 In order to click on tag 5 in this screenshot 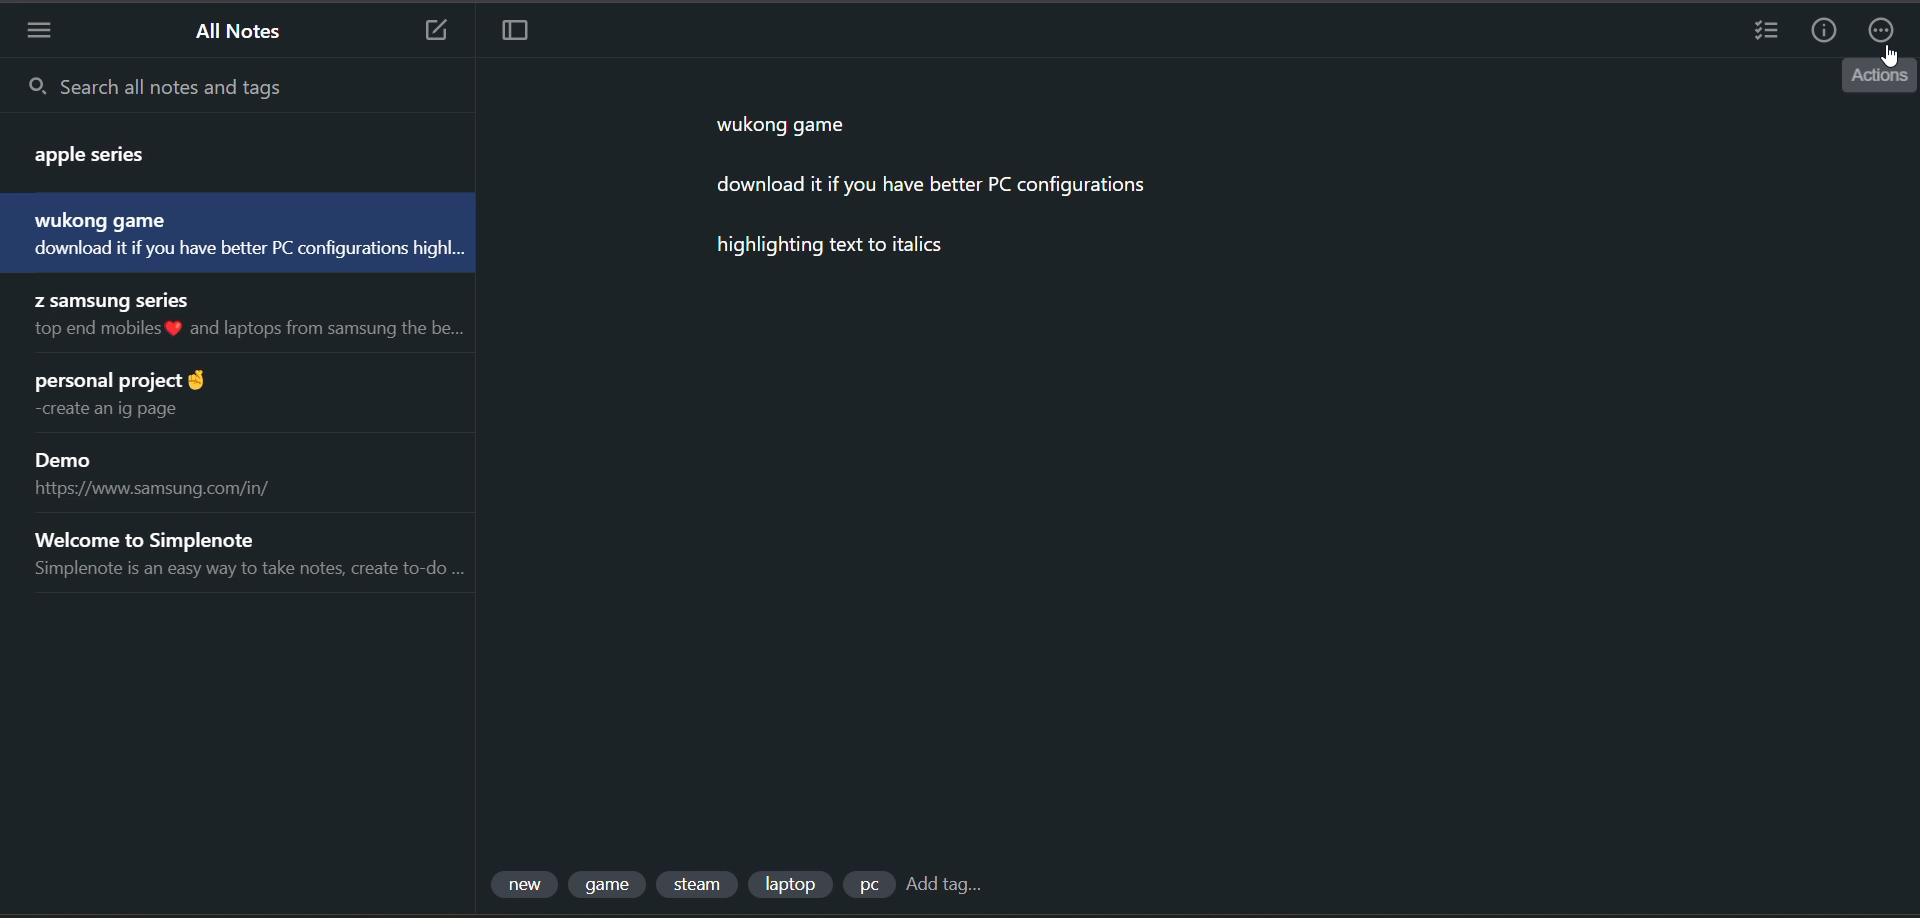, I will do `click(867, 885)`.